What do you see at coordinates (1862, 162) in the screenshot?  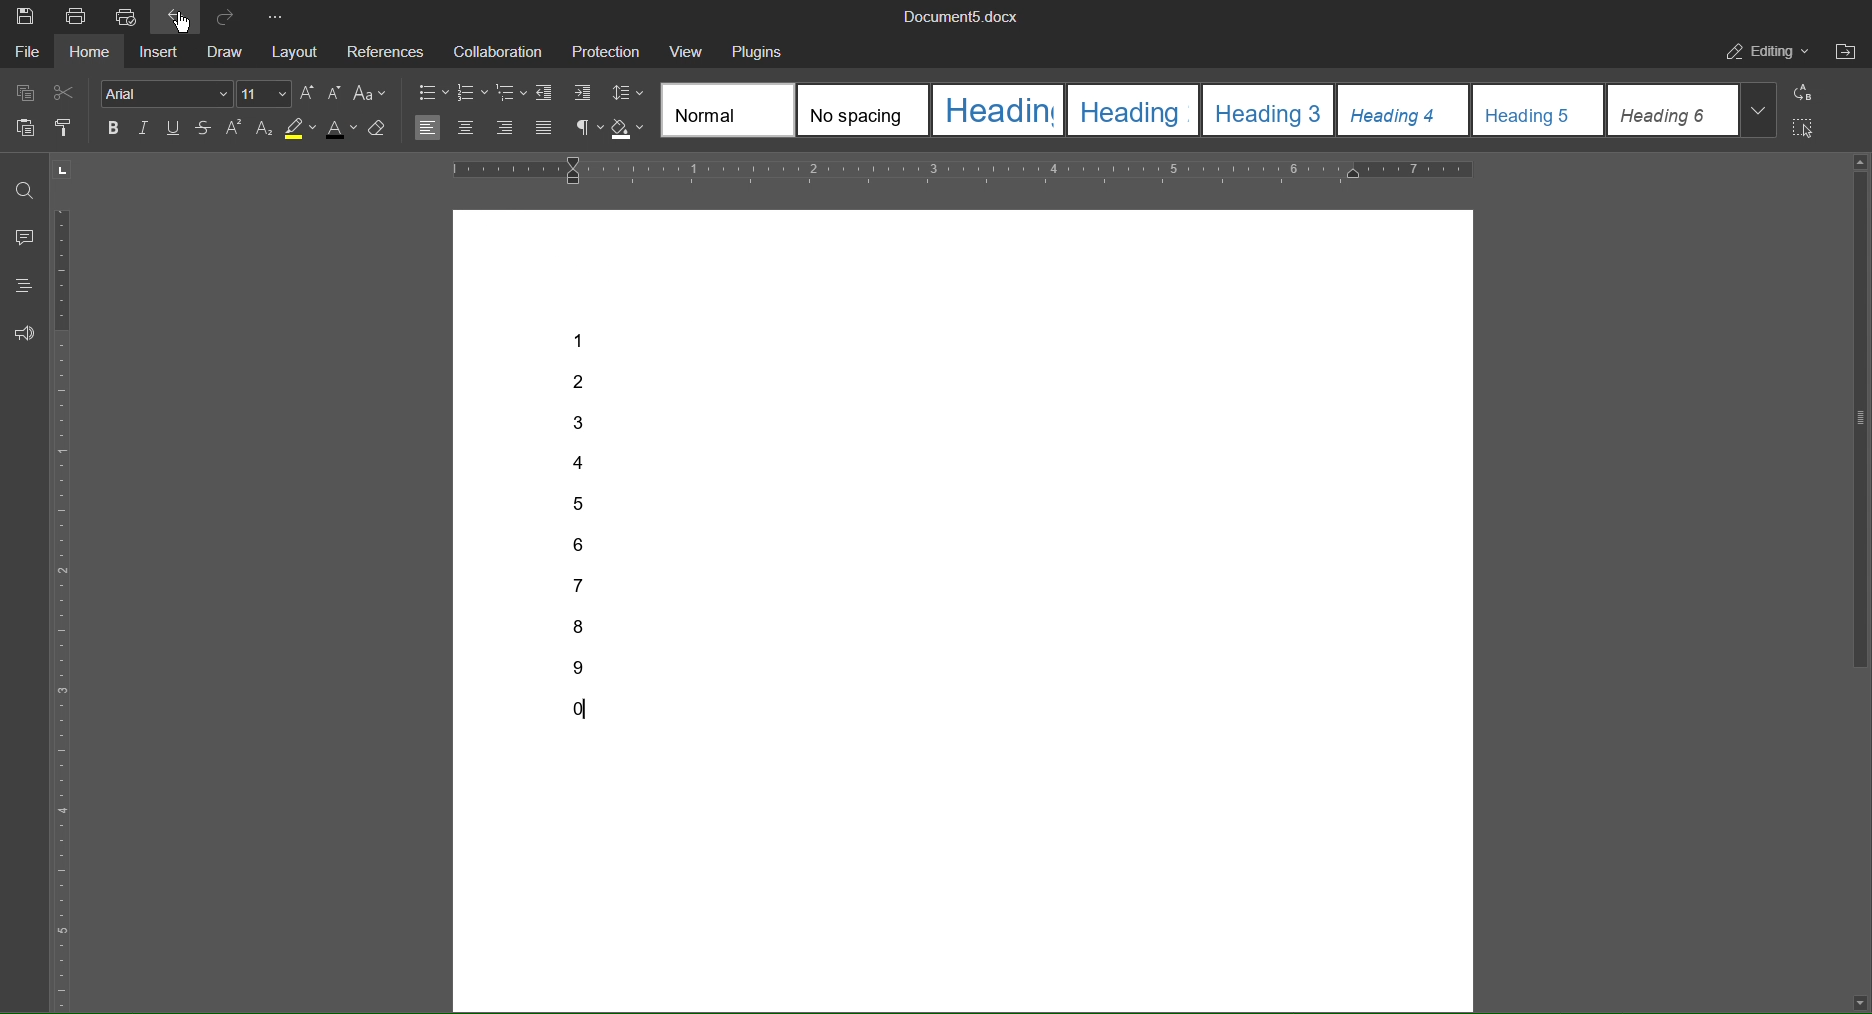 I see `scroll up` at bounding box center [1862, 162].